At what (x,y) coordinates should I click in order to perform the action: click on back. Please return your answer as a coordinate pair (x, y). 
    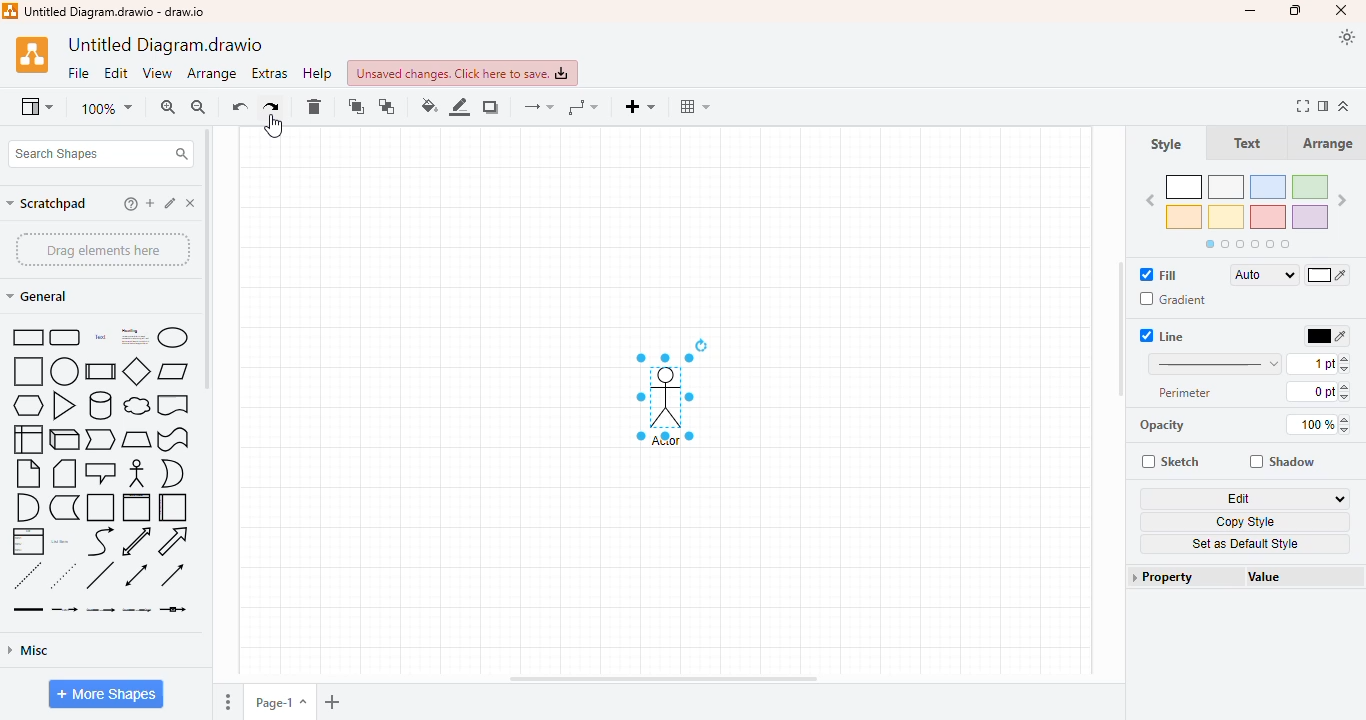
    Looking at the image, I should click on (1149, 201).